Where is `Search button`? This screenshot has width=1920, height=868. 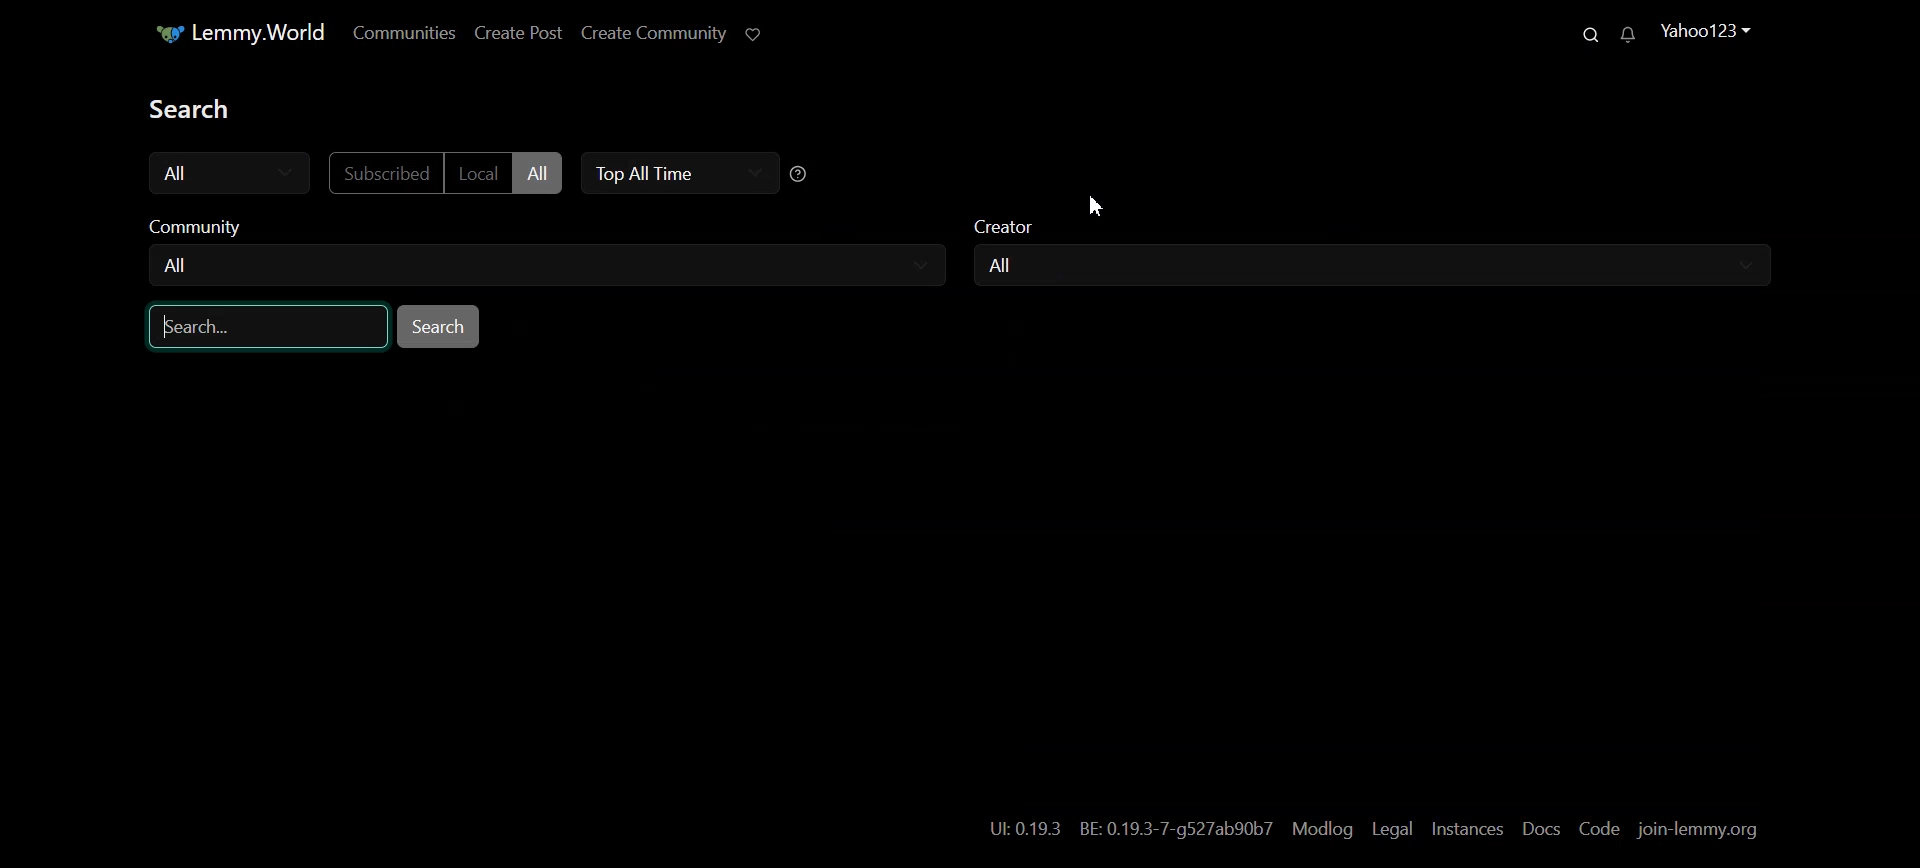
Search button is located at coordinates (438, 326).